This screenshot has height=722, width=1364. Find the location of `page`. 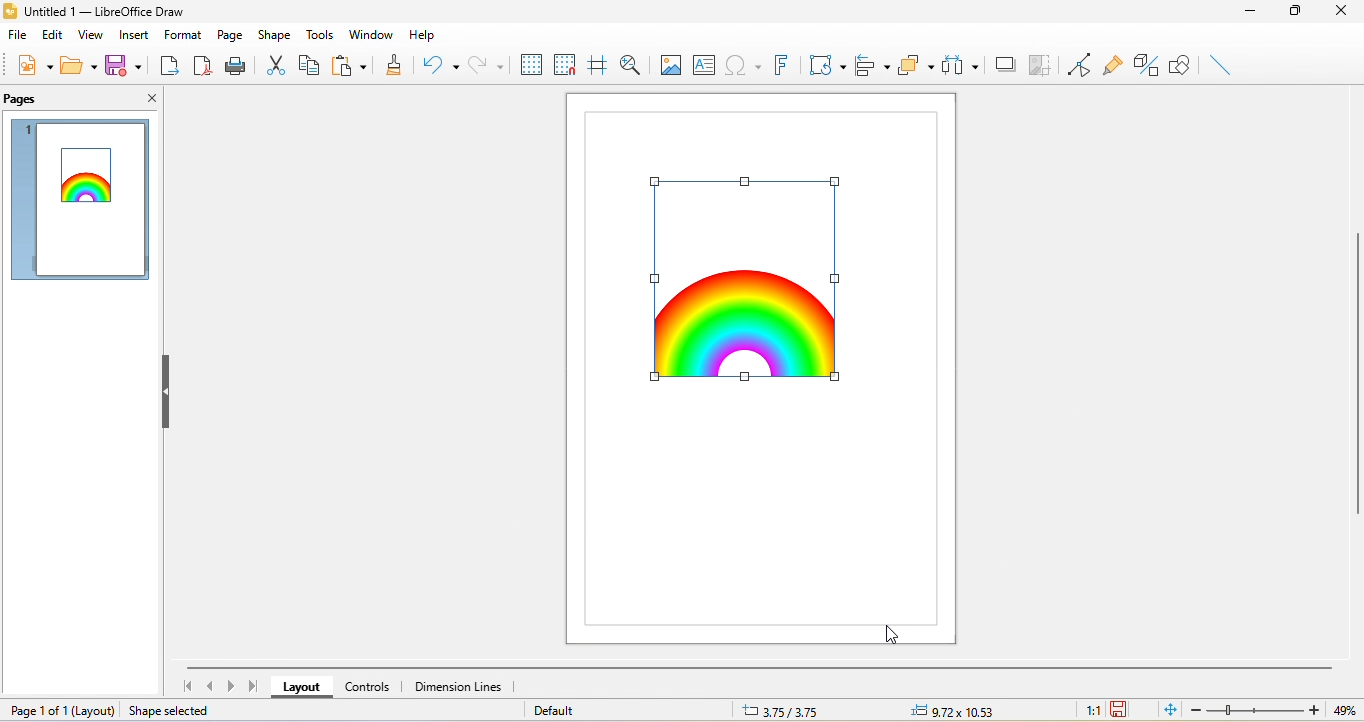

page is located at coordinates (229, 34).